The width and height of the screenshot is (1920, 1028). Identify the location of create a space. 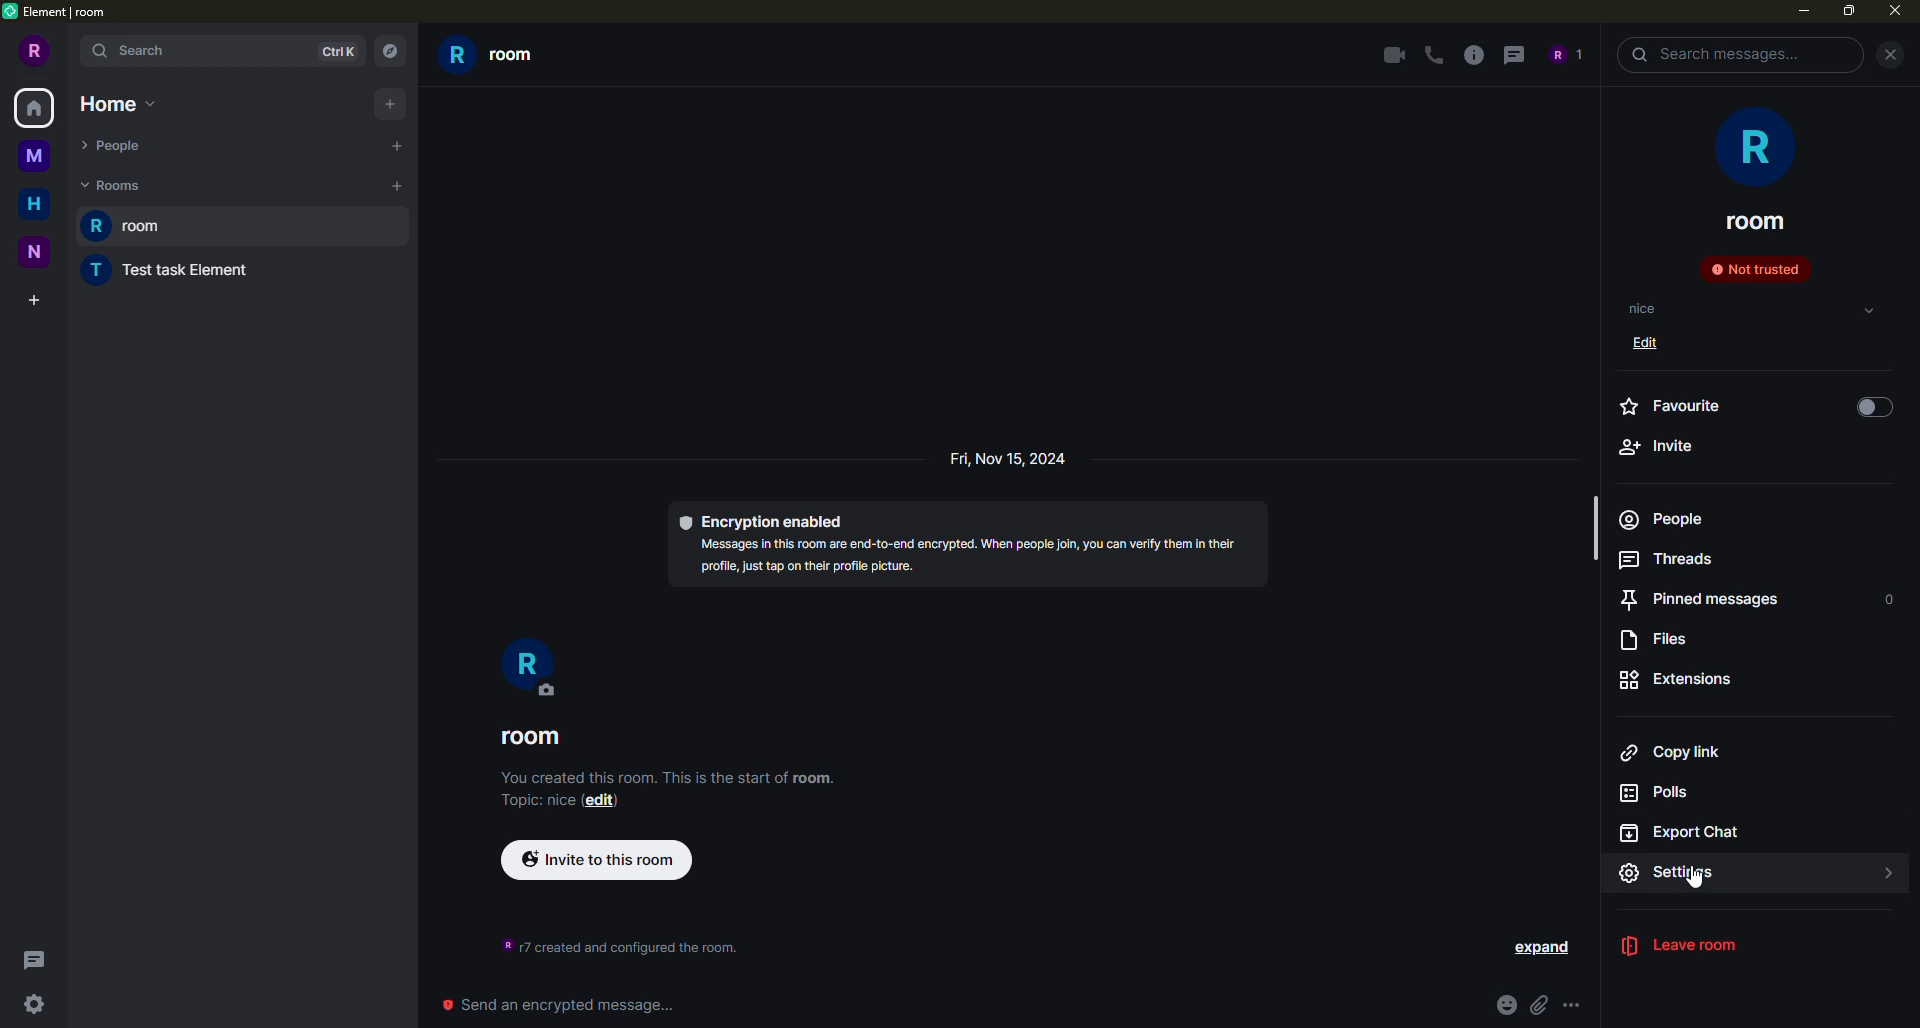
(38, 296).